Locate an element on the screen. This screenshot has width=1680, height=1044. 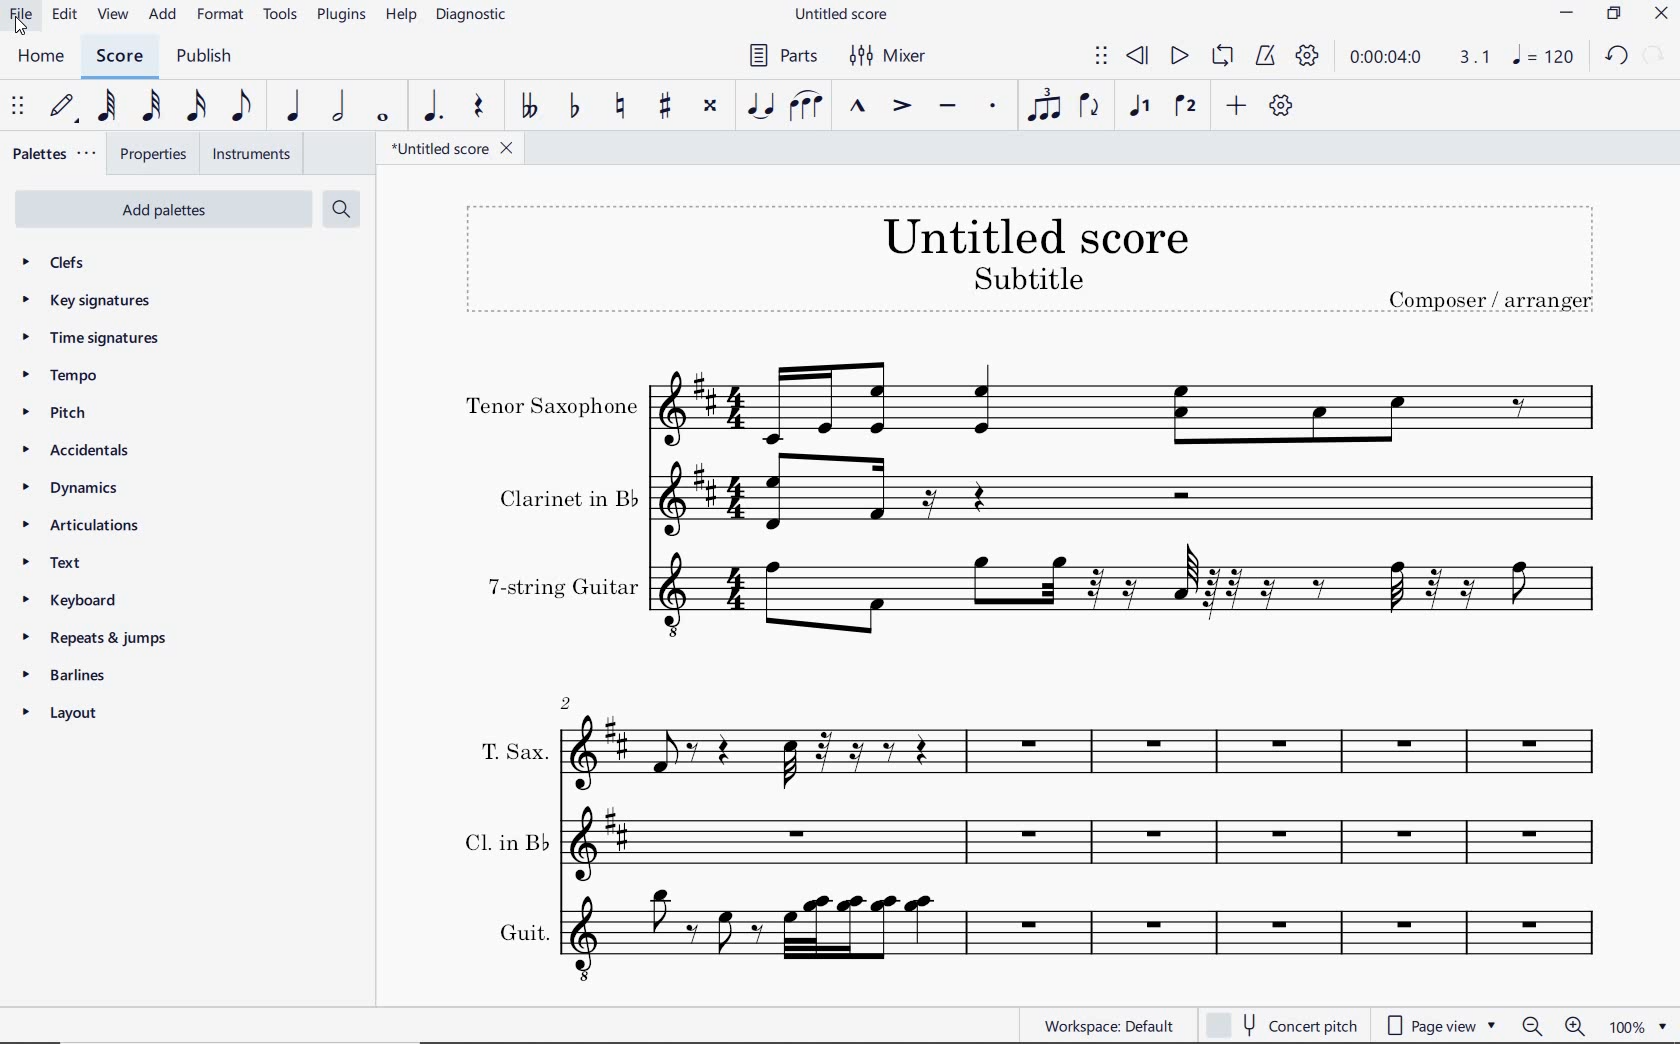
Cl. in B is located at coordinates (1033, 845).